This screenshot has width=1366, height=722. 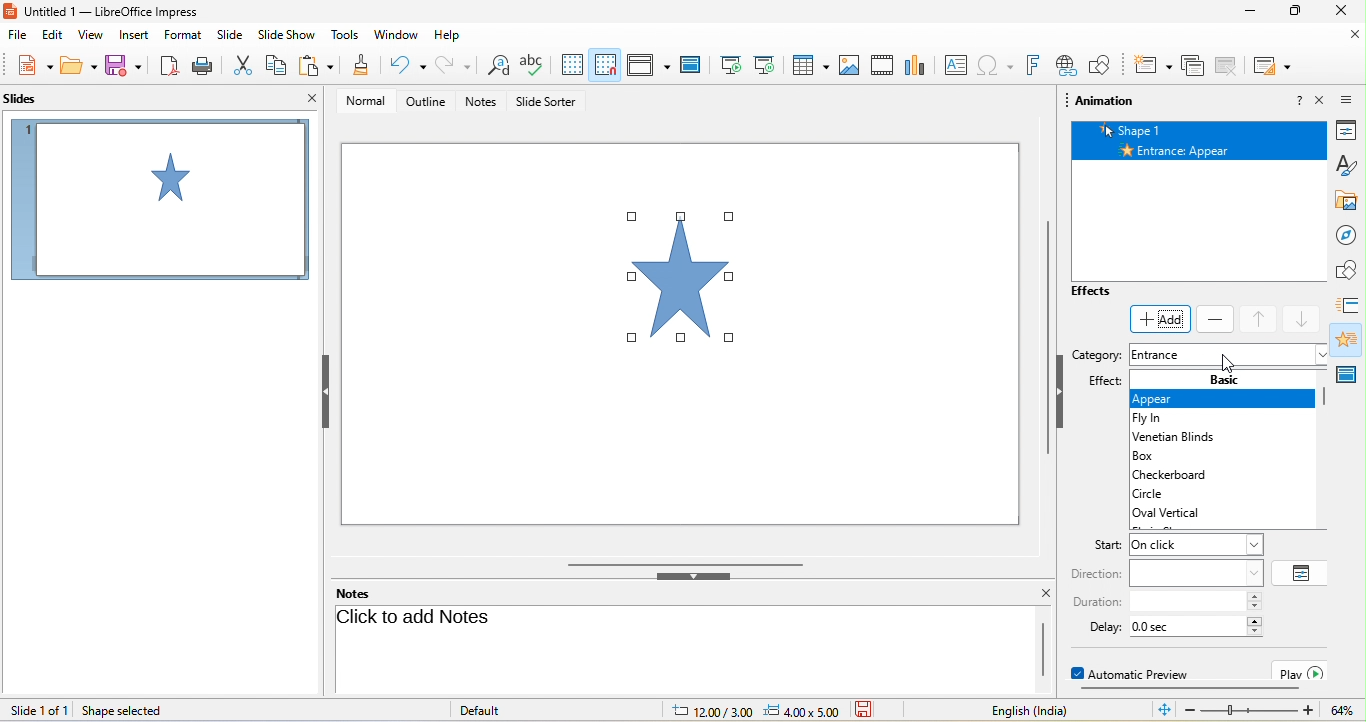 What do you see at coordinates (1226, 67) in the screenshot?
I see `duplicate slide` at bounding box center [1226, 67].